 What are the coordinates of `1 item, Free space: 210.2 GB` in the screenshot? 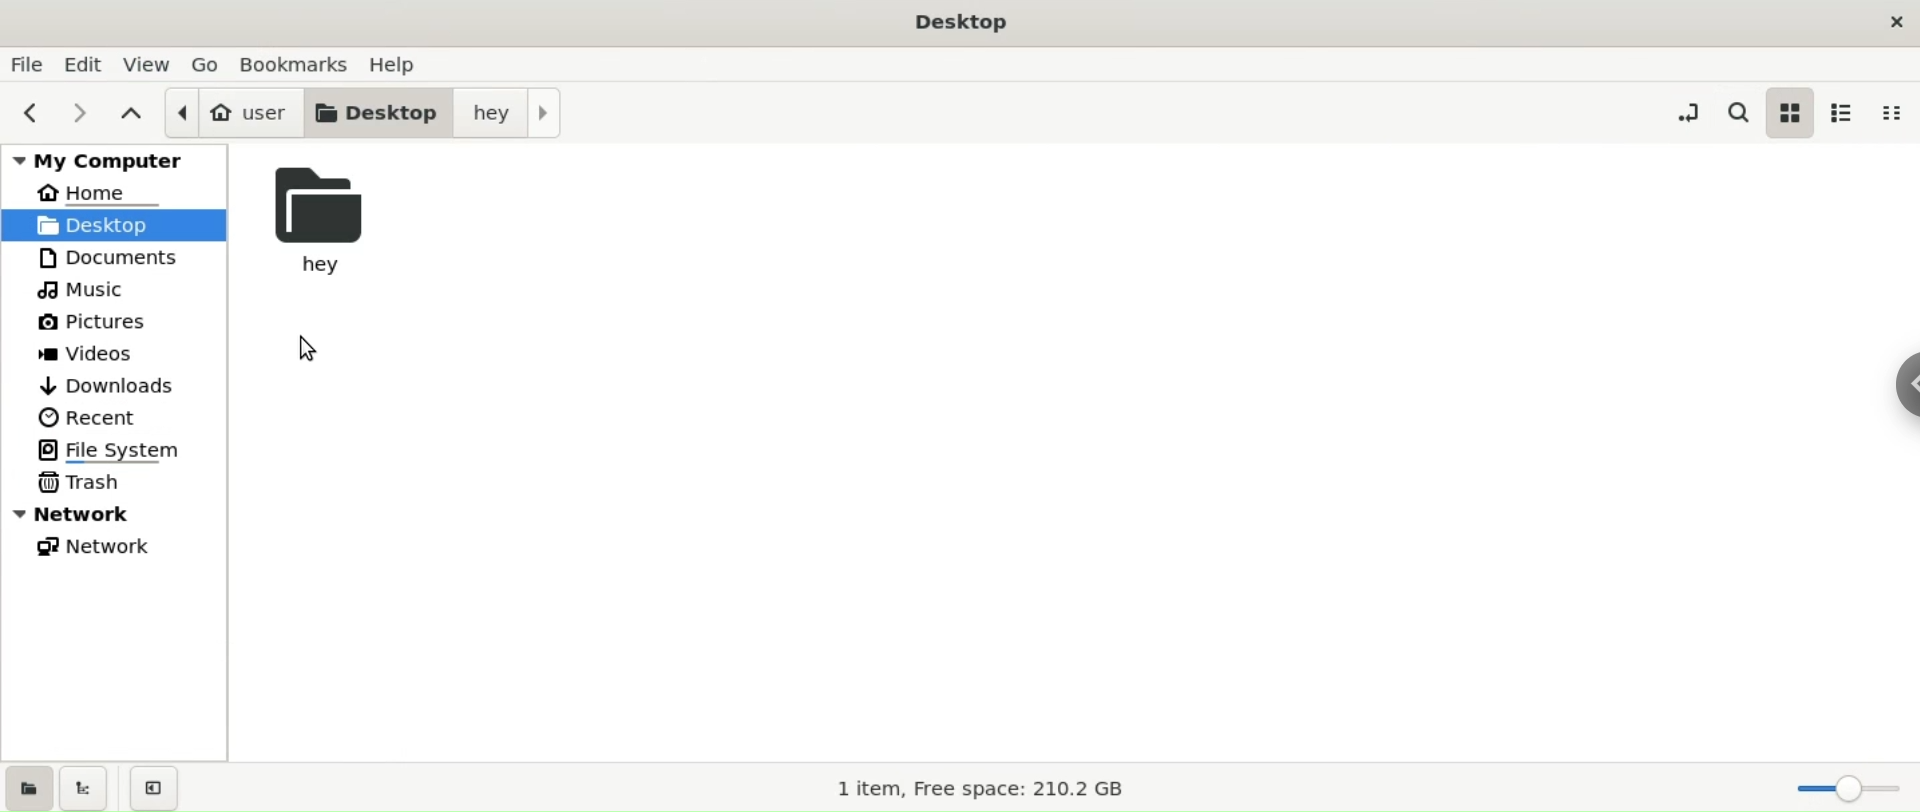 It's located at (988, 790).